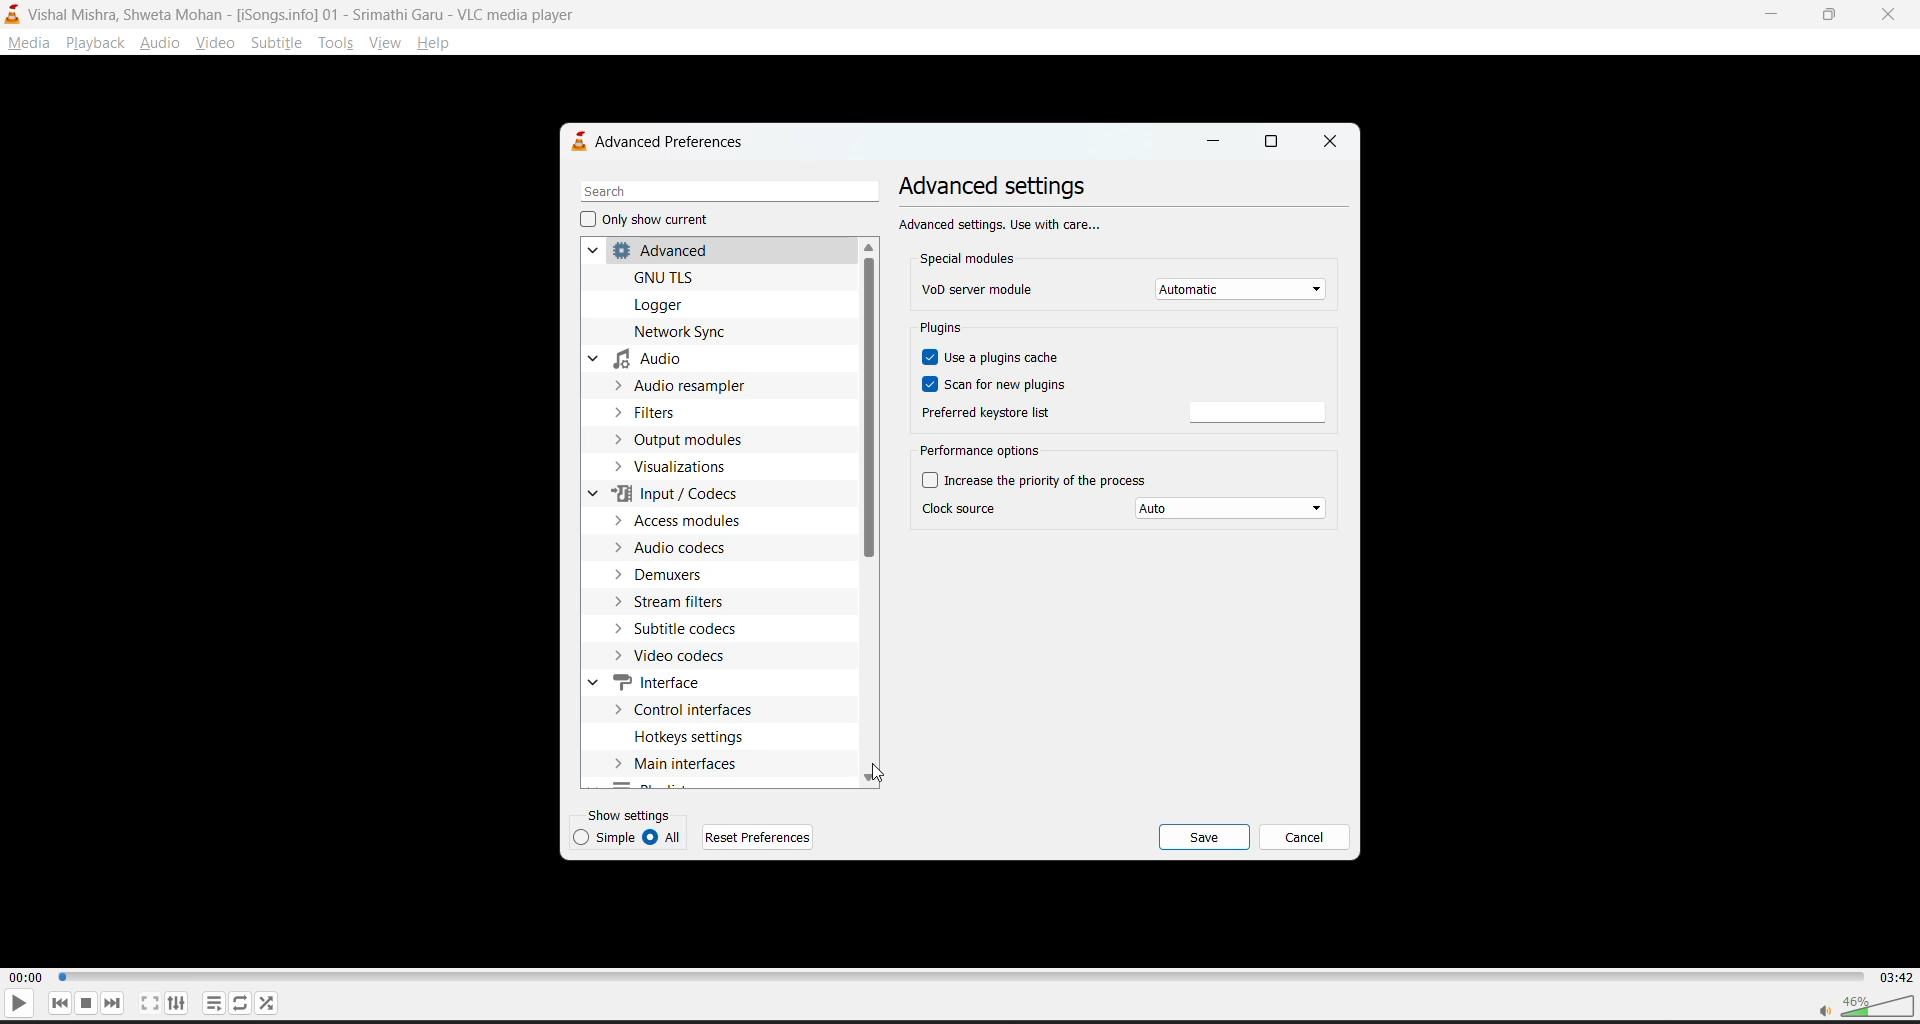 The image size is (1920, 1024). What do you see at coordinates (667, 143) in the screenshot?
I see `advanced preferences` at bounding box center [667, 143].